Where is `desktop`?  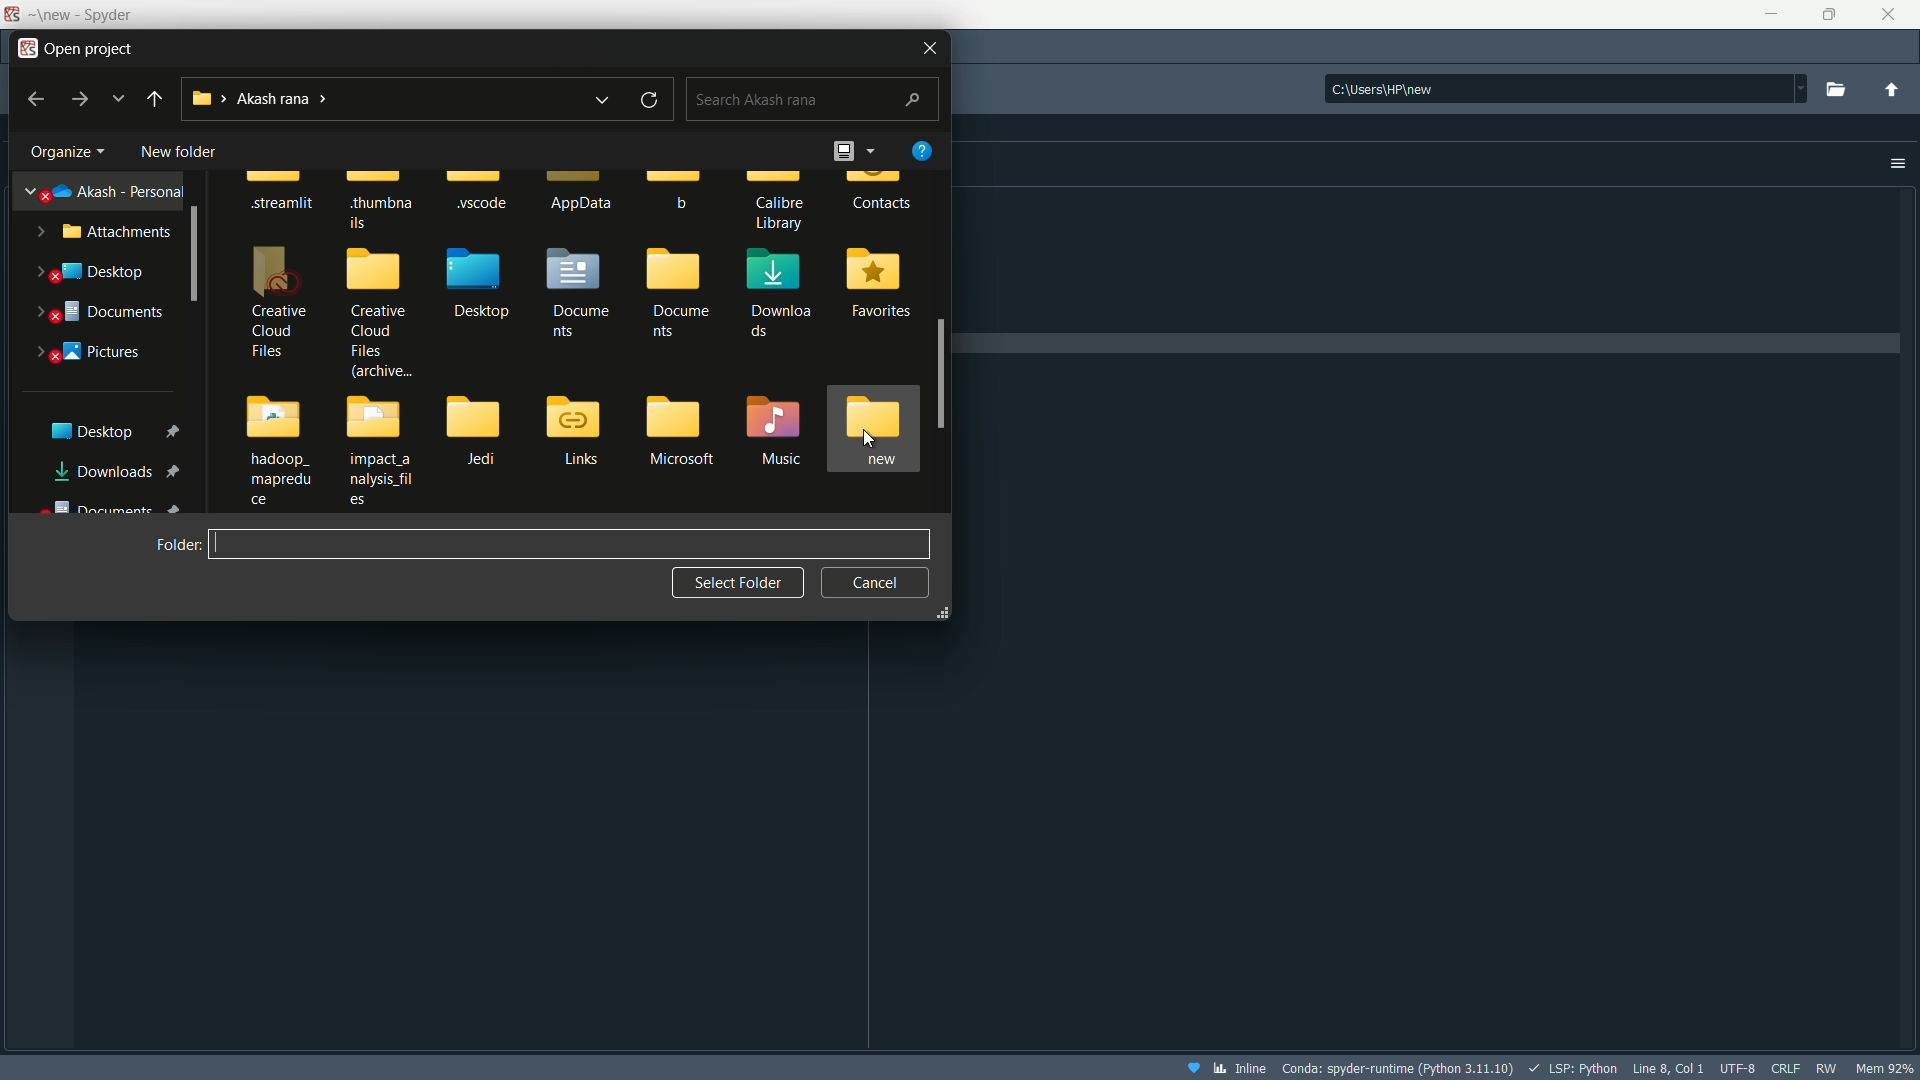 desktop is located at coordinates (92, 274).